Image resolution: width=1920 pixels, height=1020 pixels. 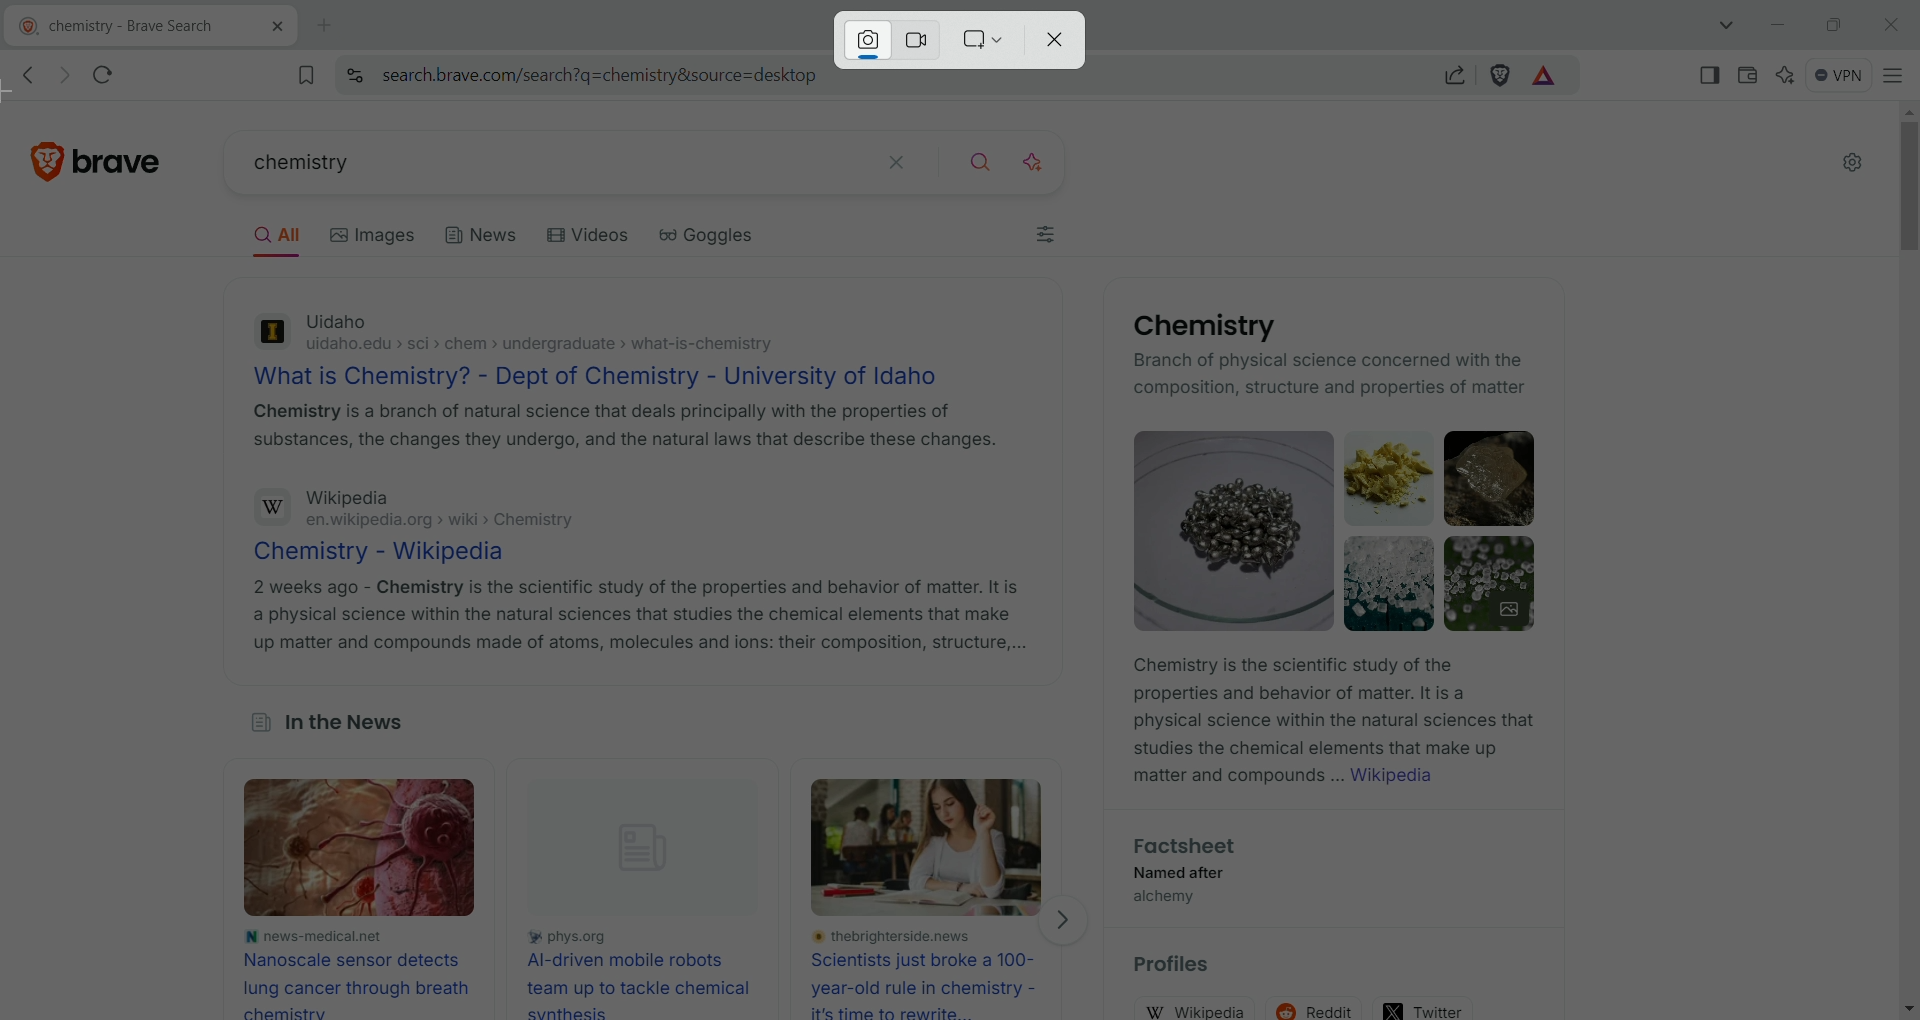 I want to click on Factsheet— Named after- alchemy, so click(x=1180, y=875).